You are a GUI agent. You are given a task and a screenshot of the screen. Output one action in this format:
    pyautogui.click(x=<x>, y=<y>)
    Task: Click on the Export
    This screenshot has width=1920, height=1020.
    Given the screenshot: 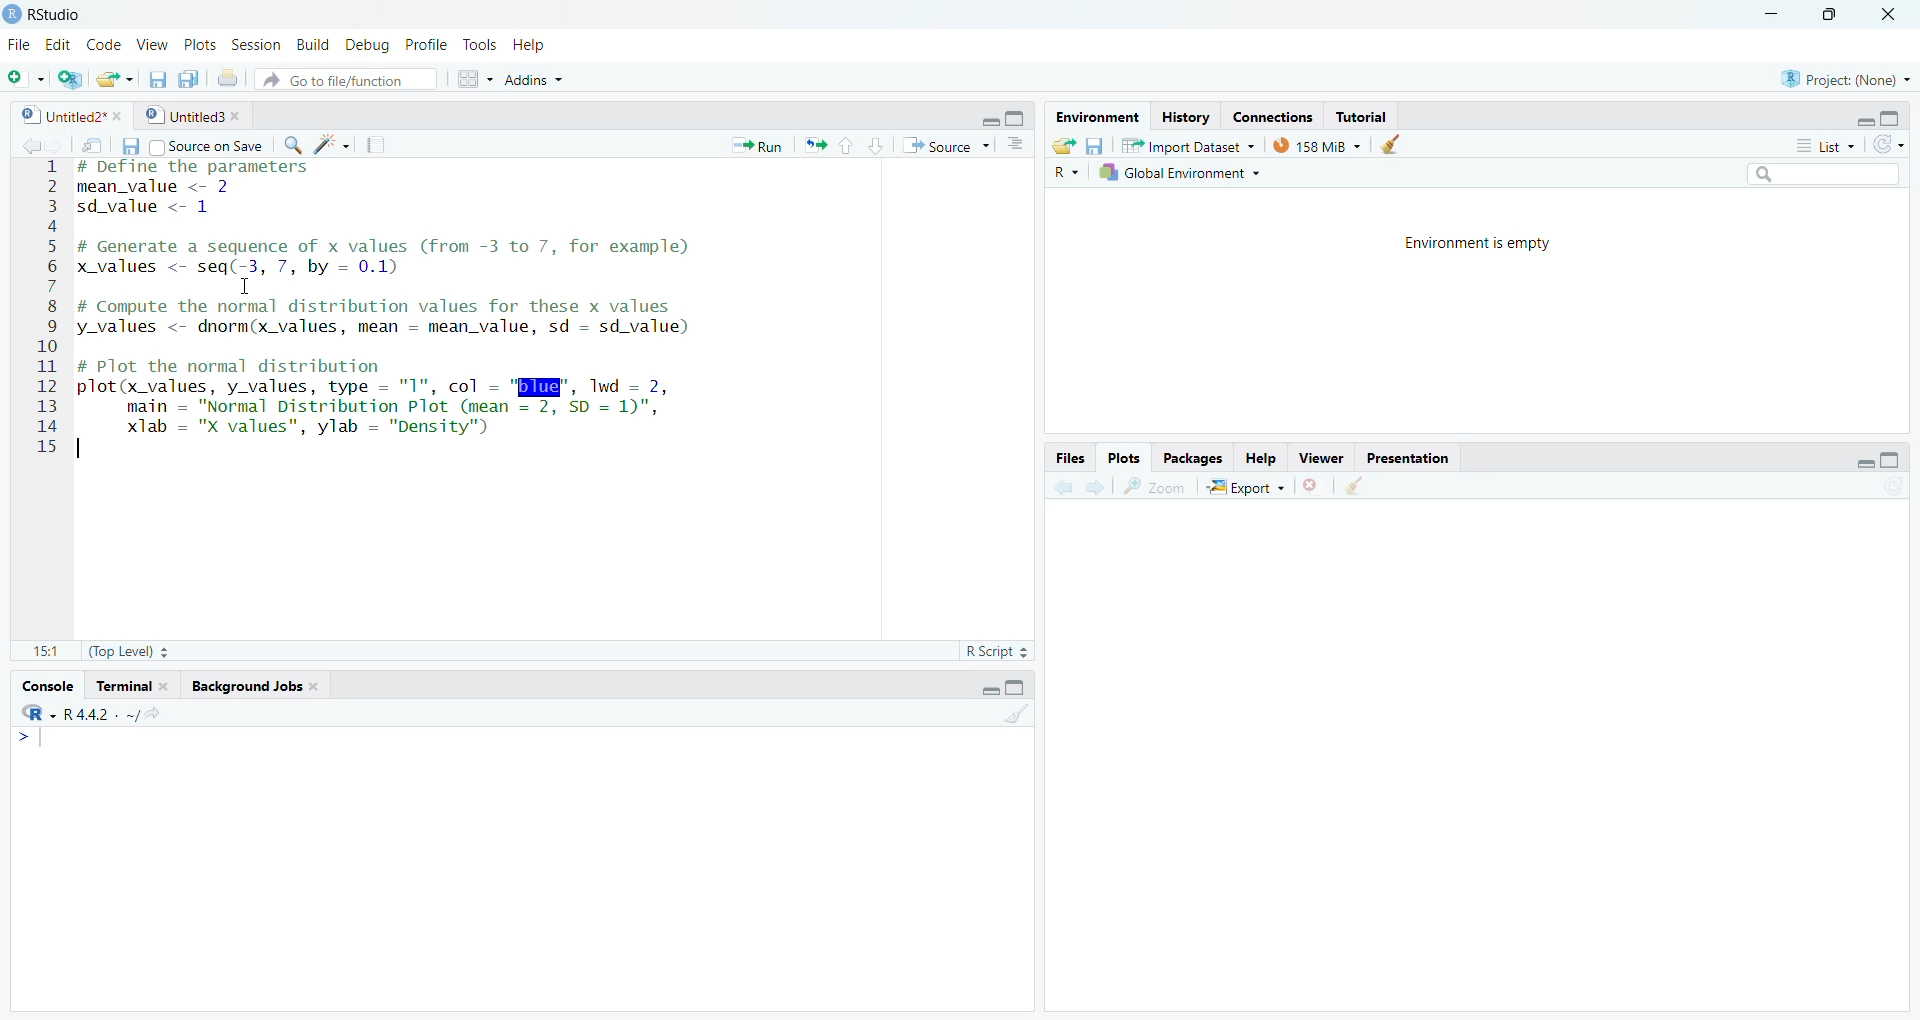 What is the action you would take?
    pyautogui.click(x=1249, y=484)
    